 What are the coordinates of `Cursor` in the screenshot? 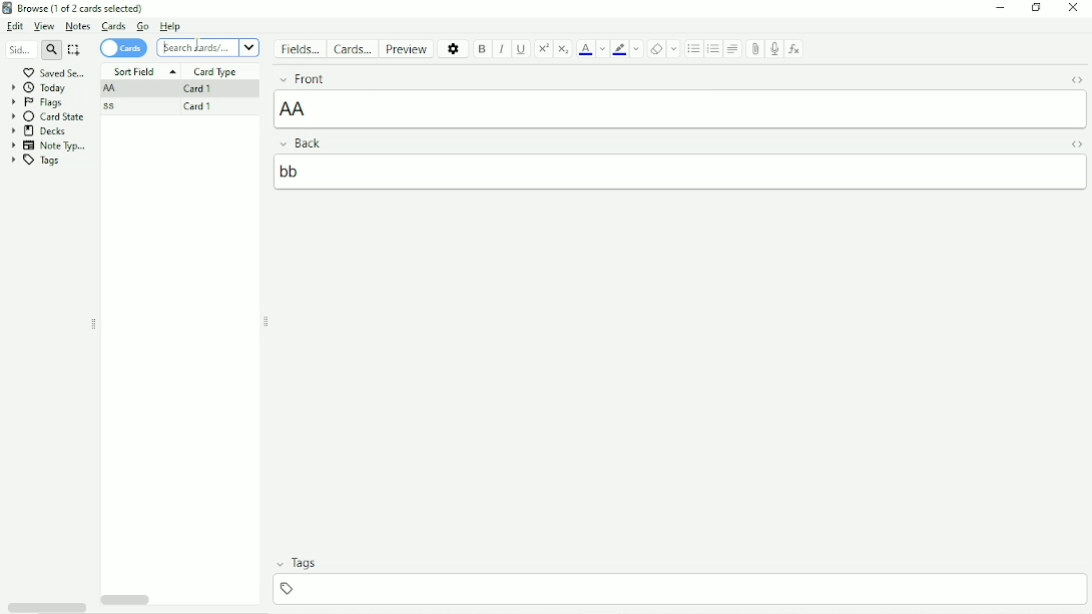 It's located at (163, 49).